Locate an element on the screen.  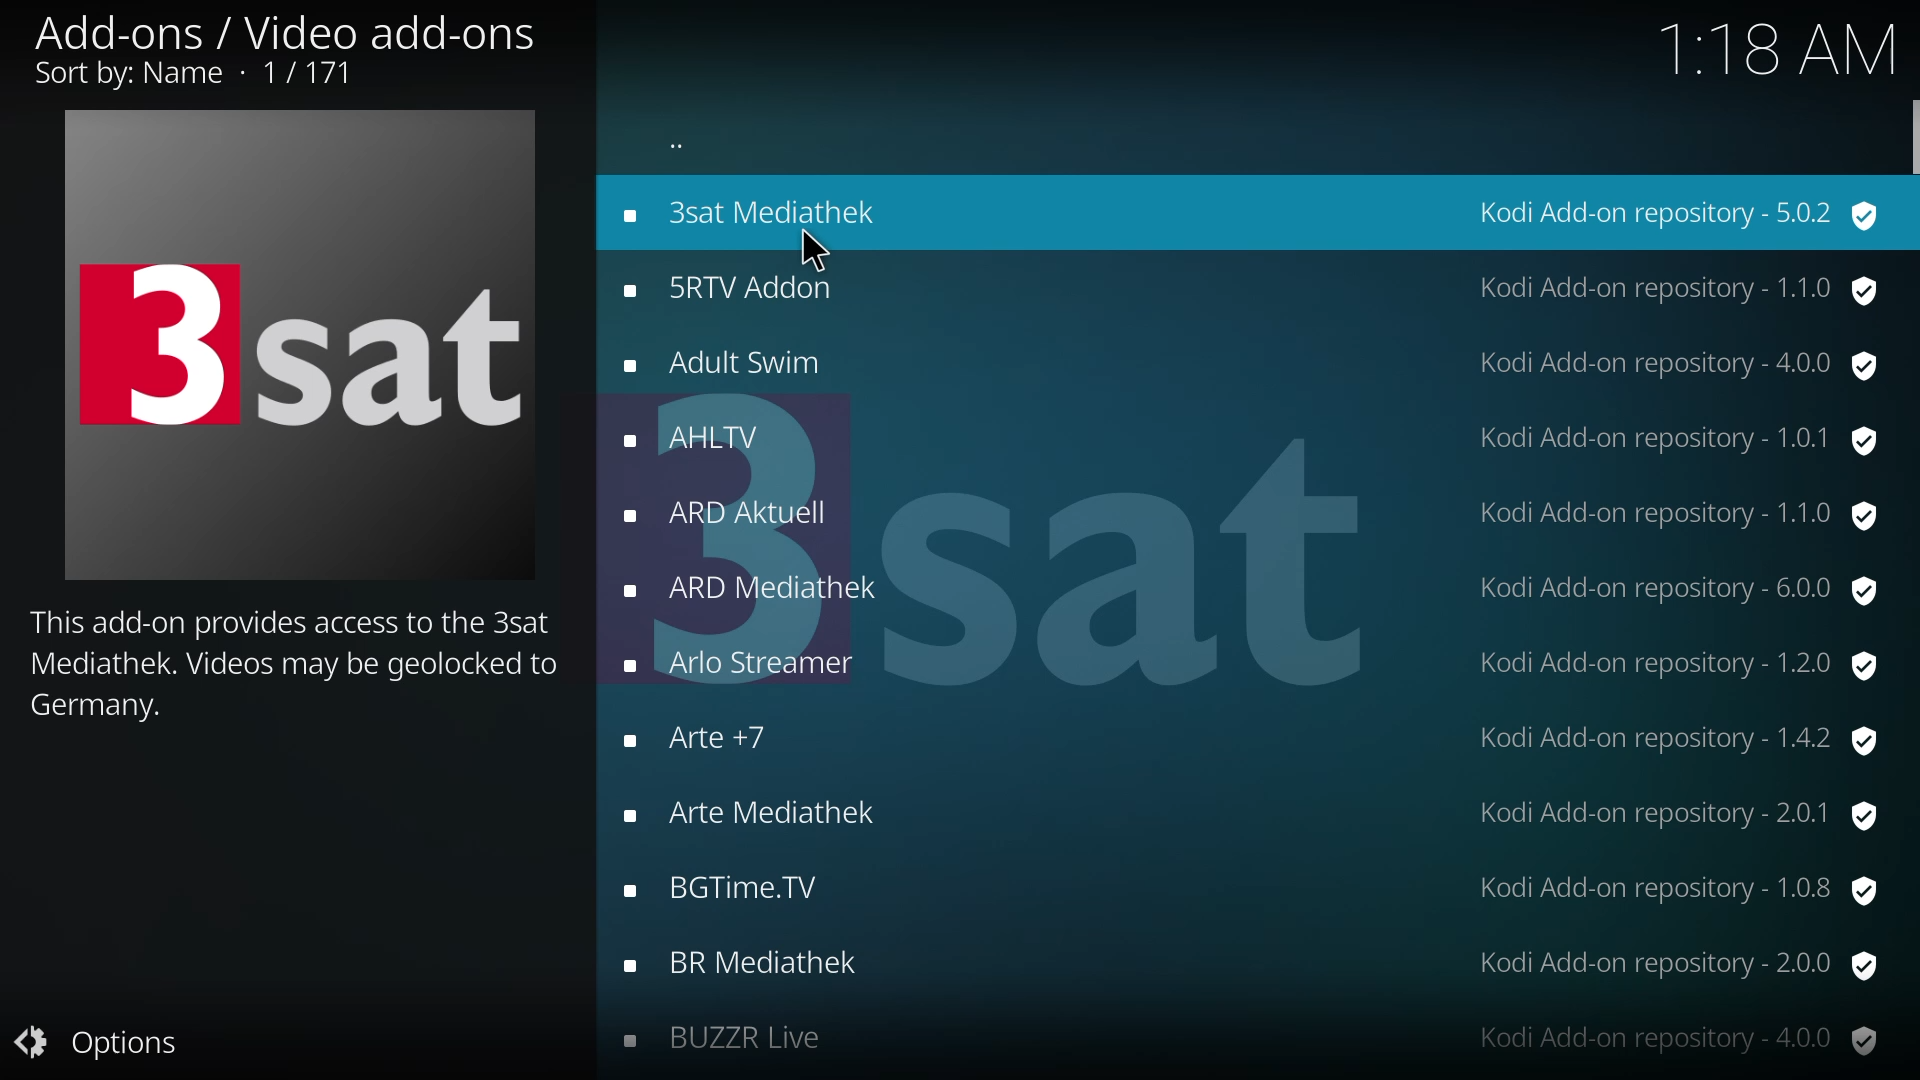
version is located at coordinates (1669, 962).